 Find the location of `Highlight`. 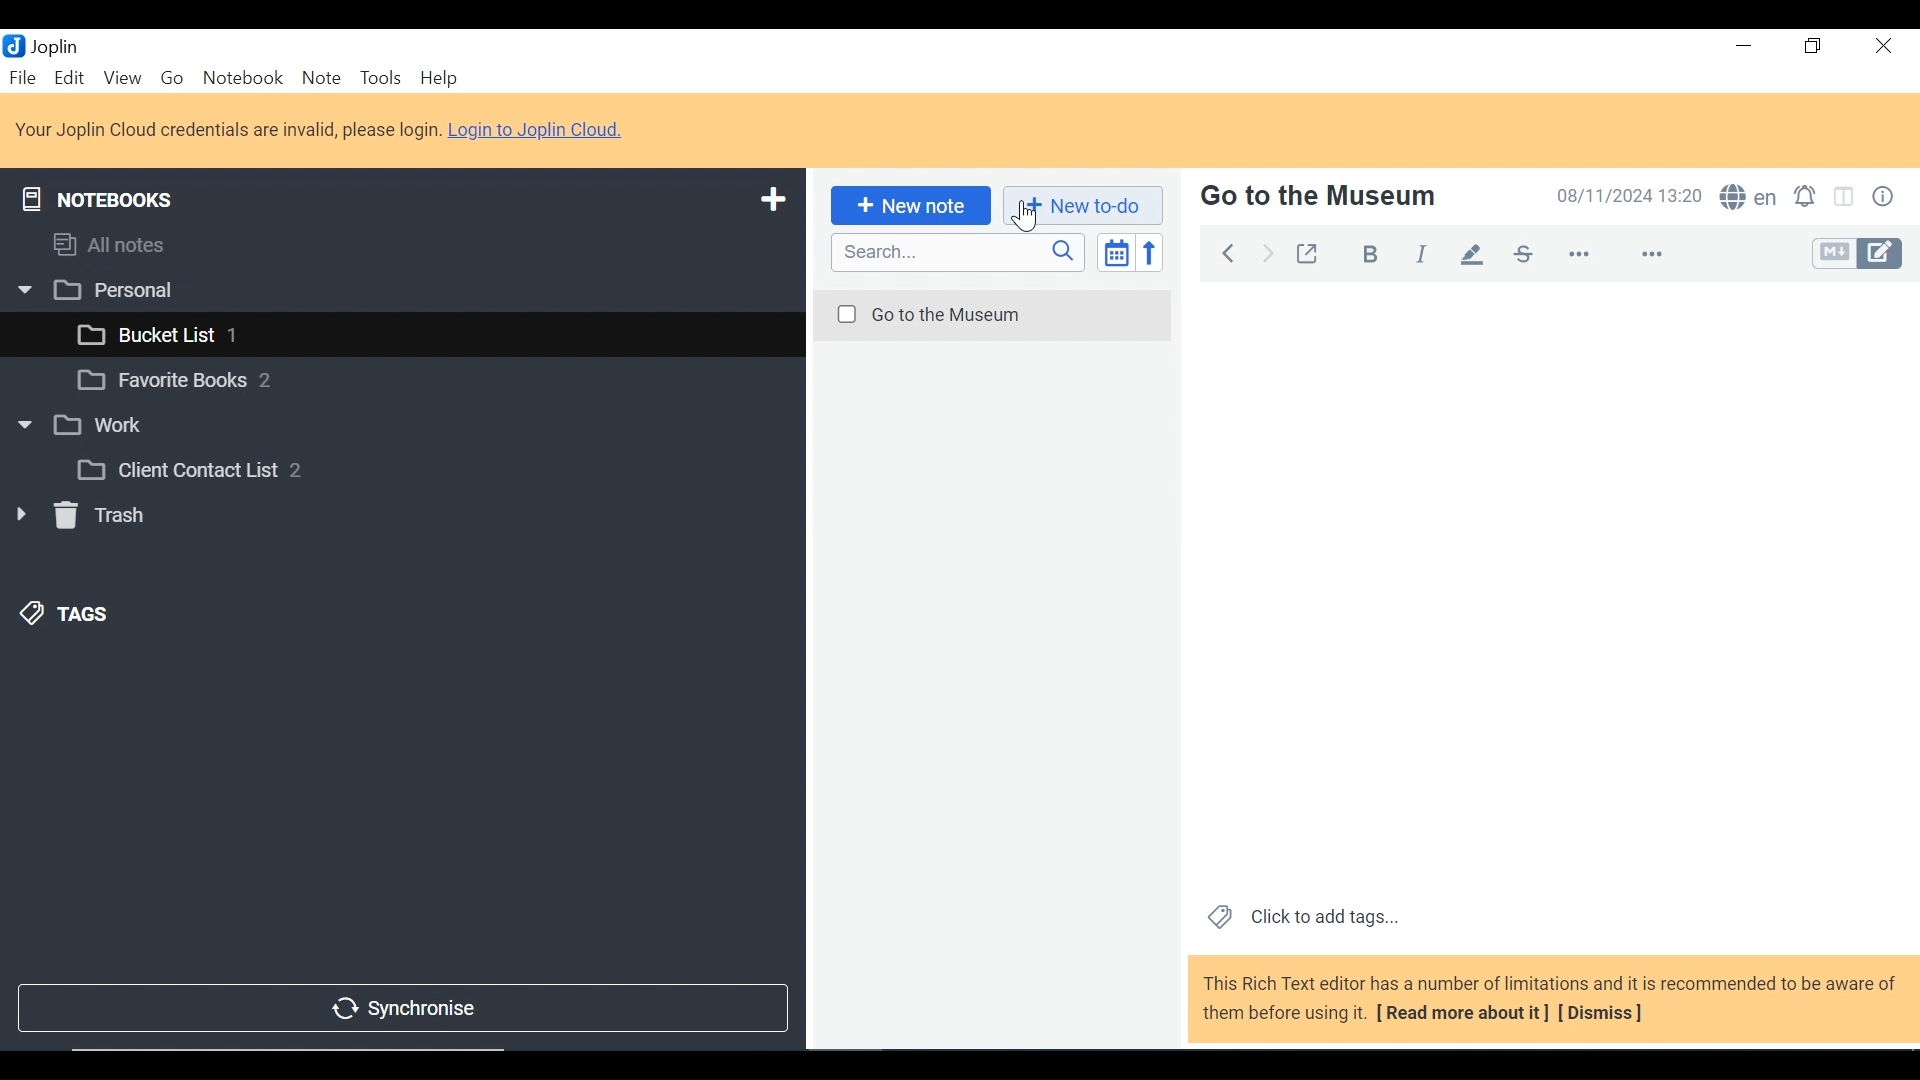

Highlight is located at coordinates (1478, 253).